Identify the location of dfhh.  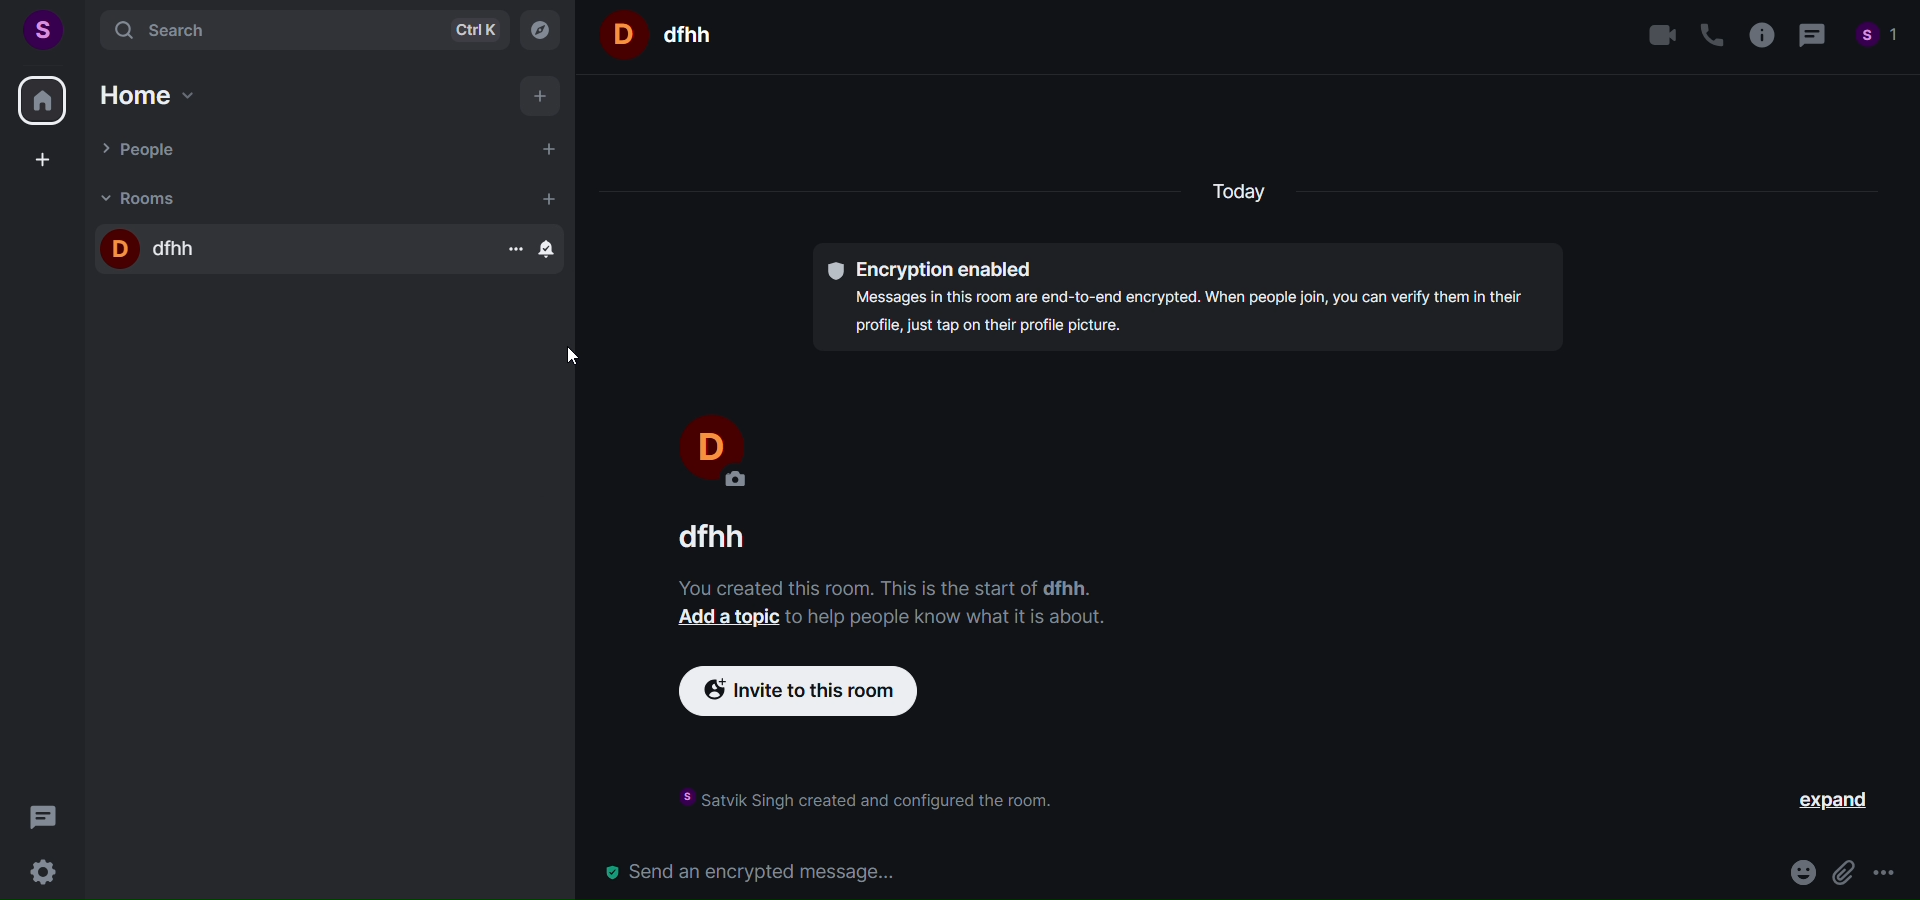
(690, 34).